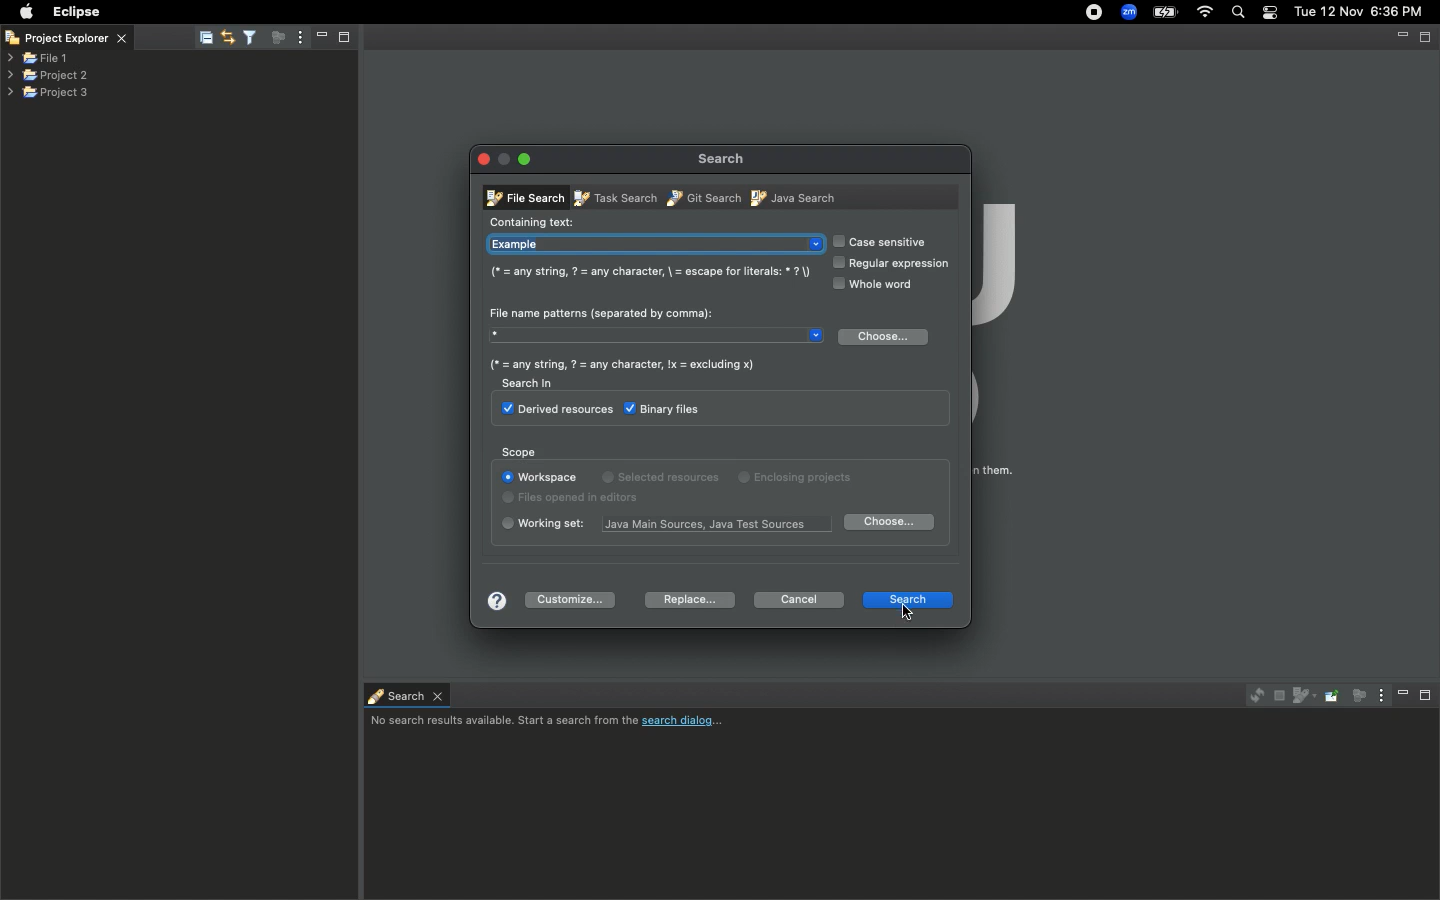  Describe the element at coordinates (613, 200) in the screenshot. I see `Task` at that location.